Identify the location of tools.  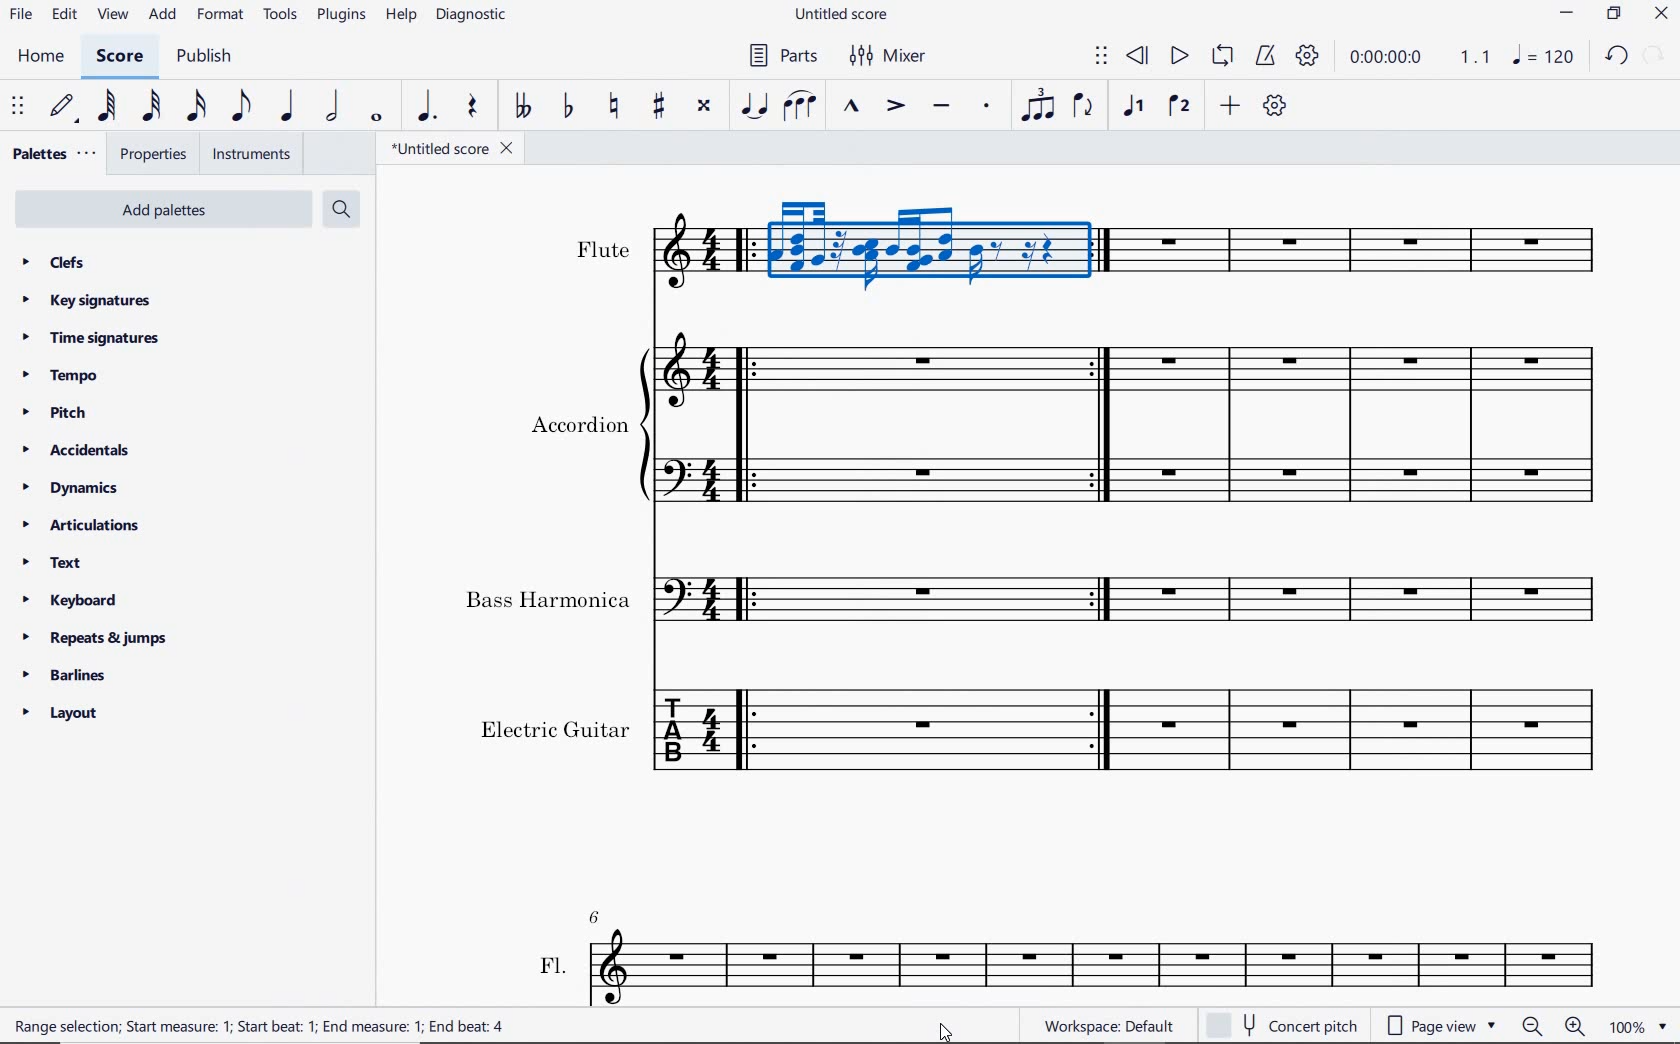
(283, 16).